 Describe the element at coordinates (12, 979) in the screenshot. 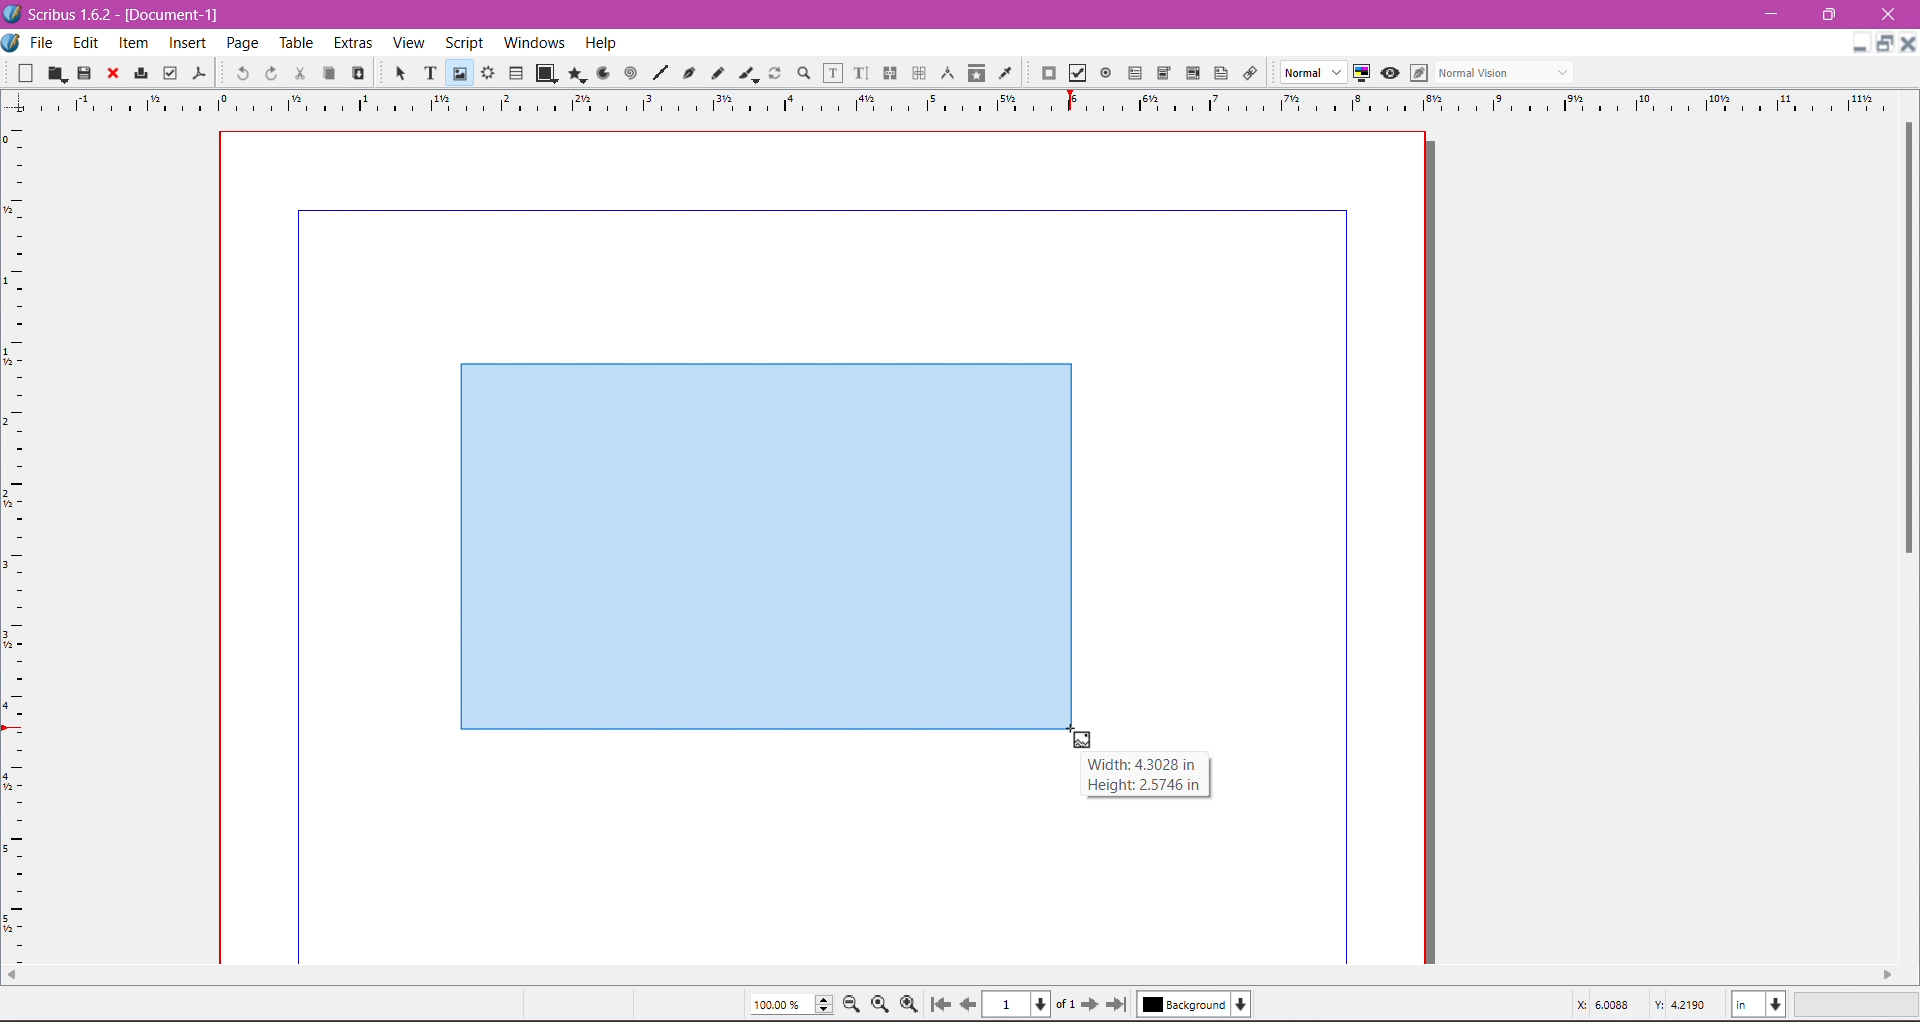

I see `scroll right` at that location.